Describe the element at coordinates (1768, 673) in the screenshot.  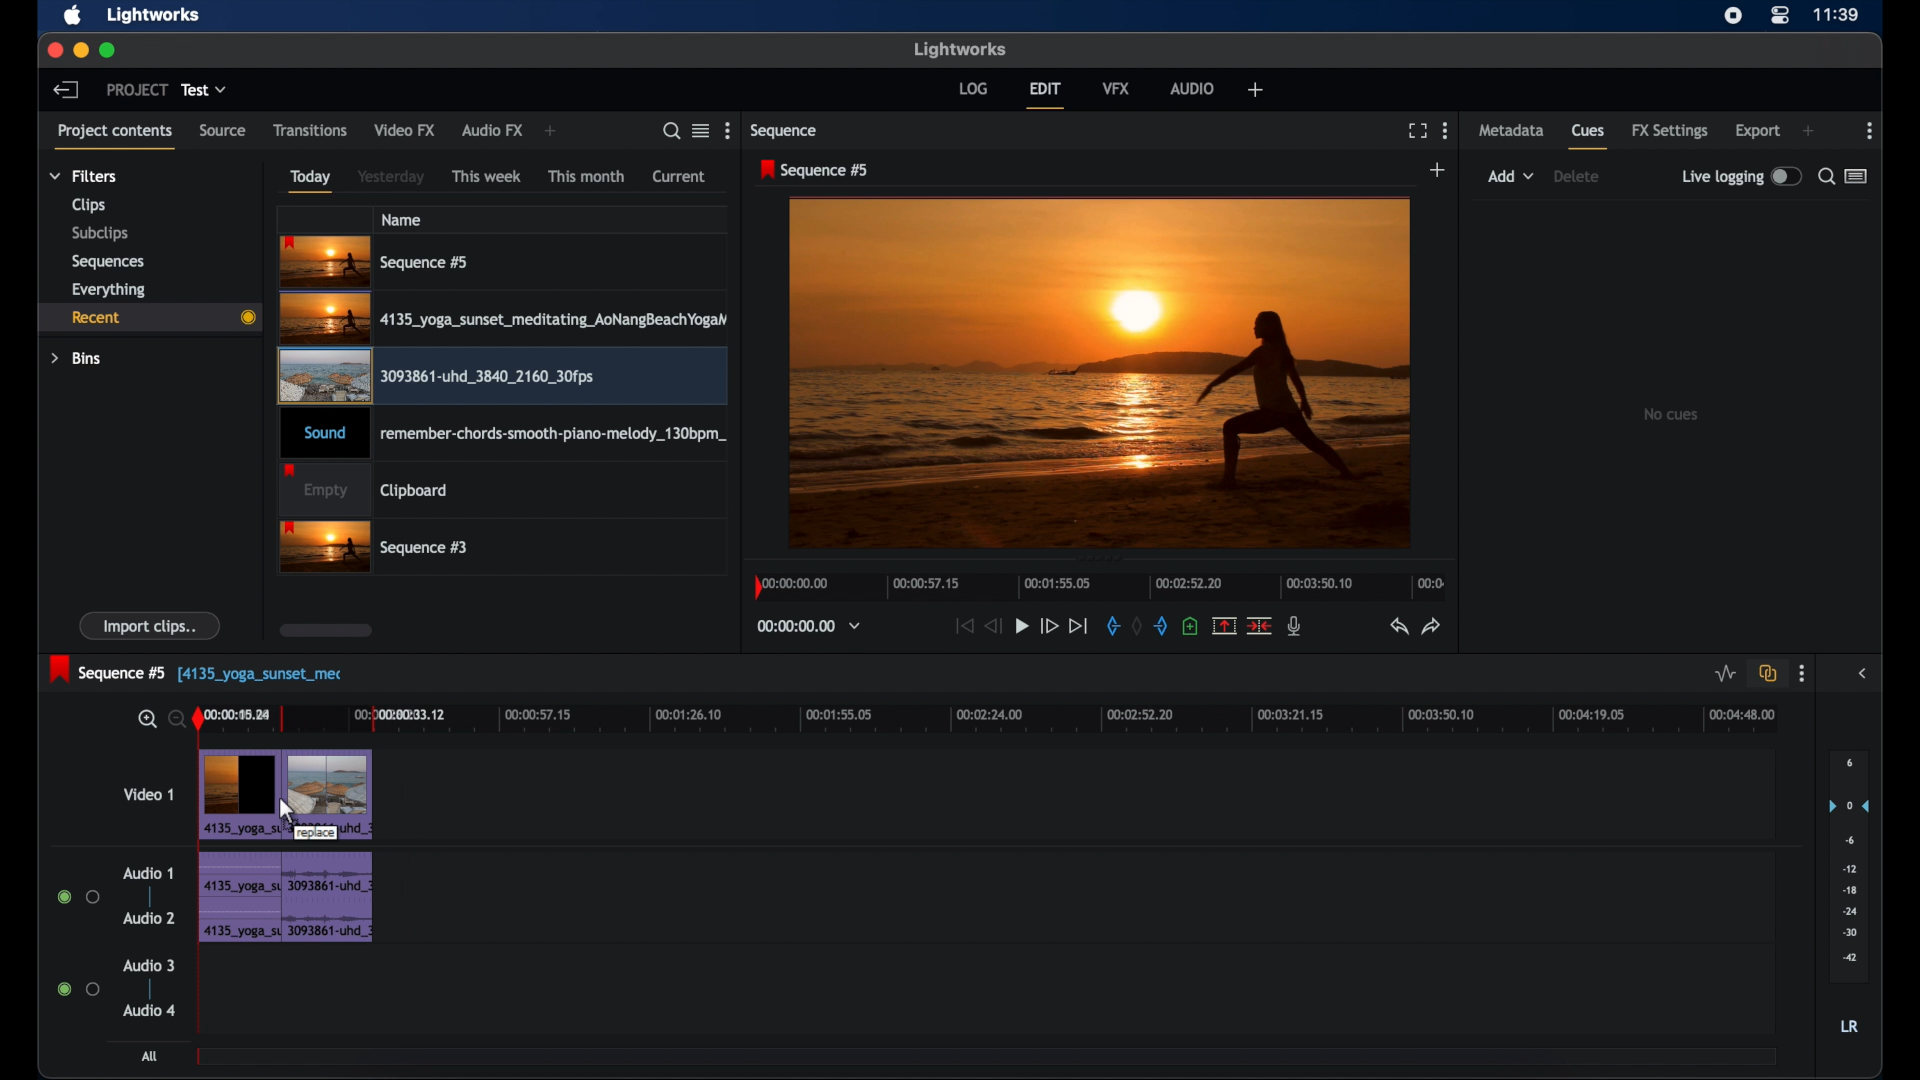
I see `toggle auto track sync` at that location.